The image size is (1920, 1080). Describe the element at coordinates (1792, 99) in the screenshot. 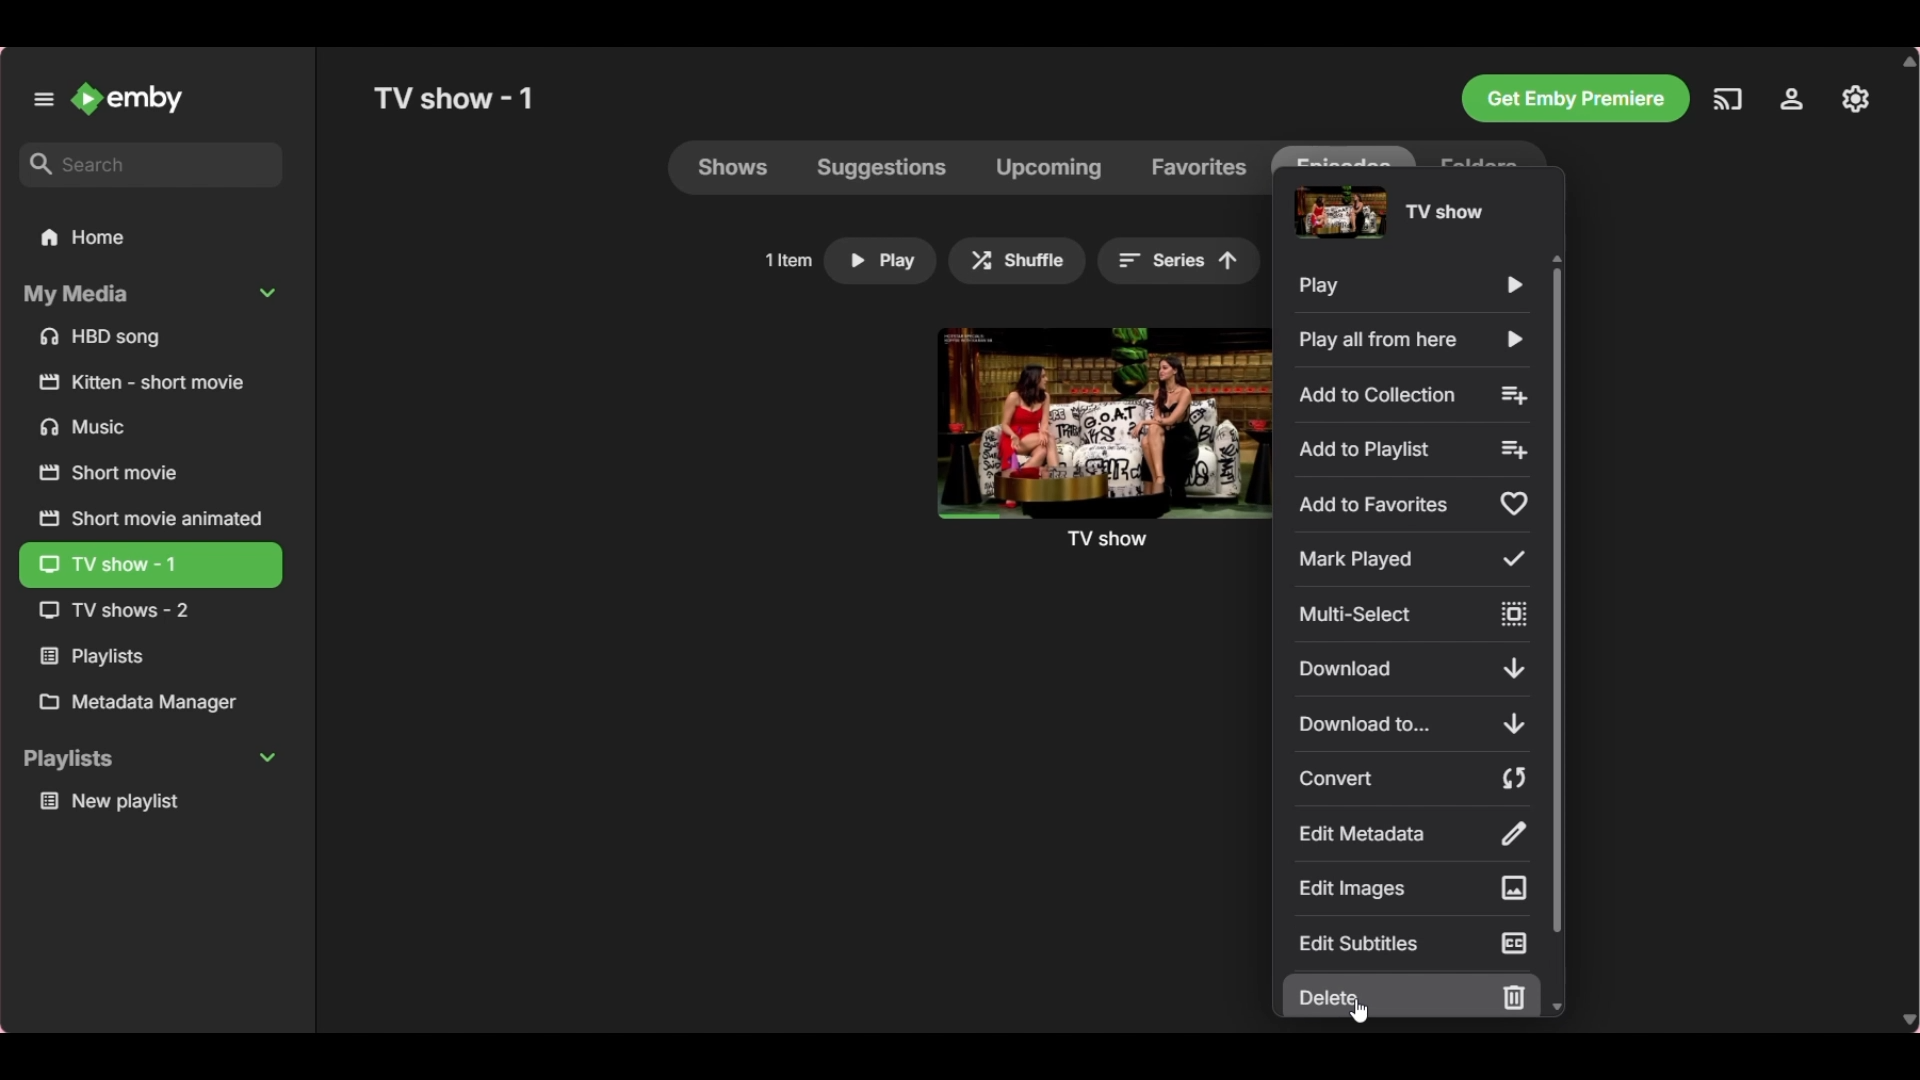

I see `Settings` at that location.